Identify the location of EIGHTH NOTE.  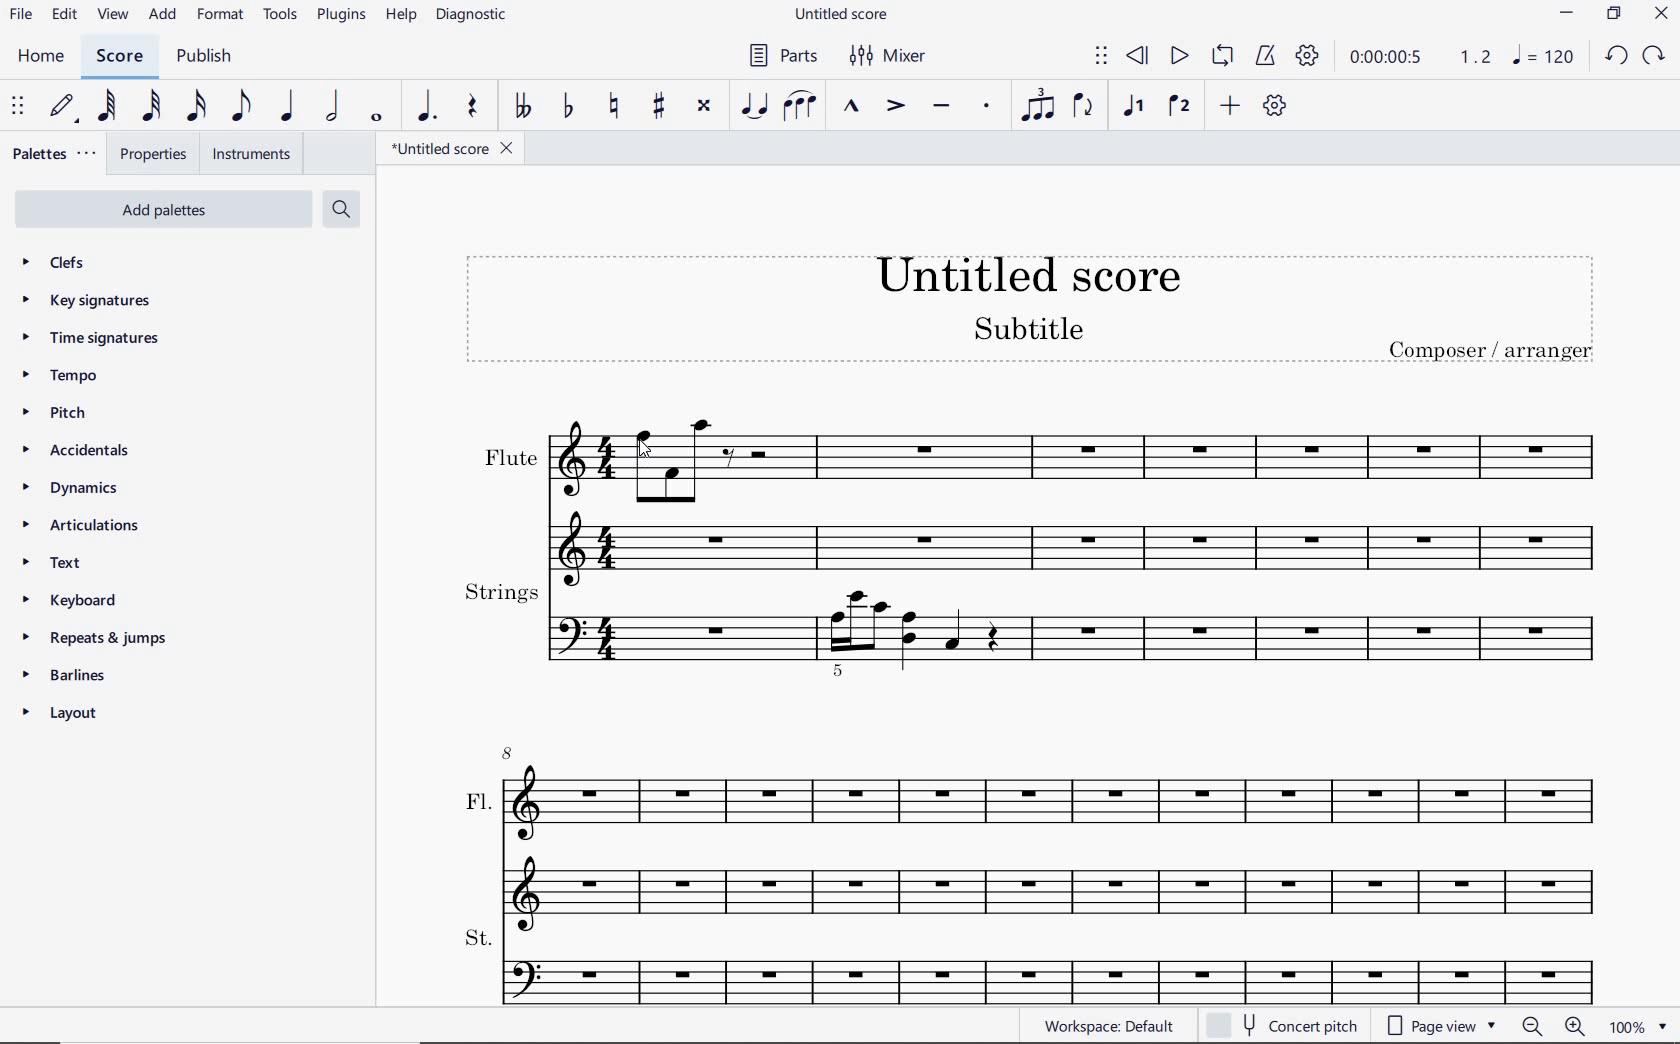
(241, 108).